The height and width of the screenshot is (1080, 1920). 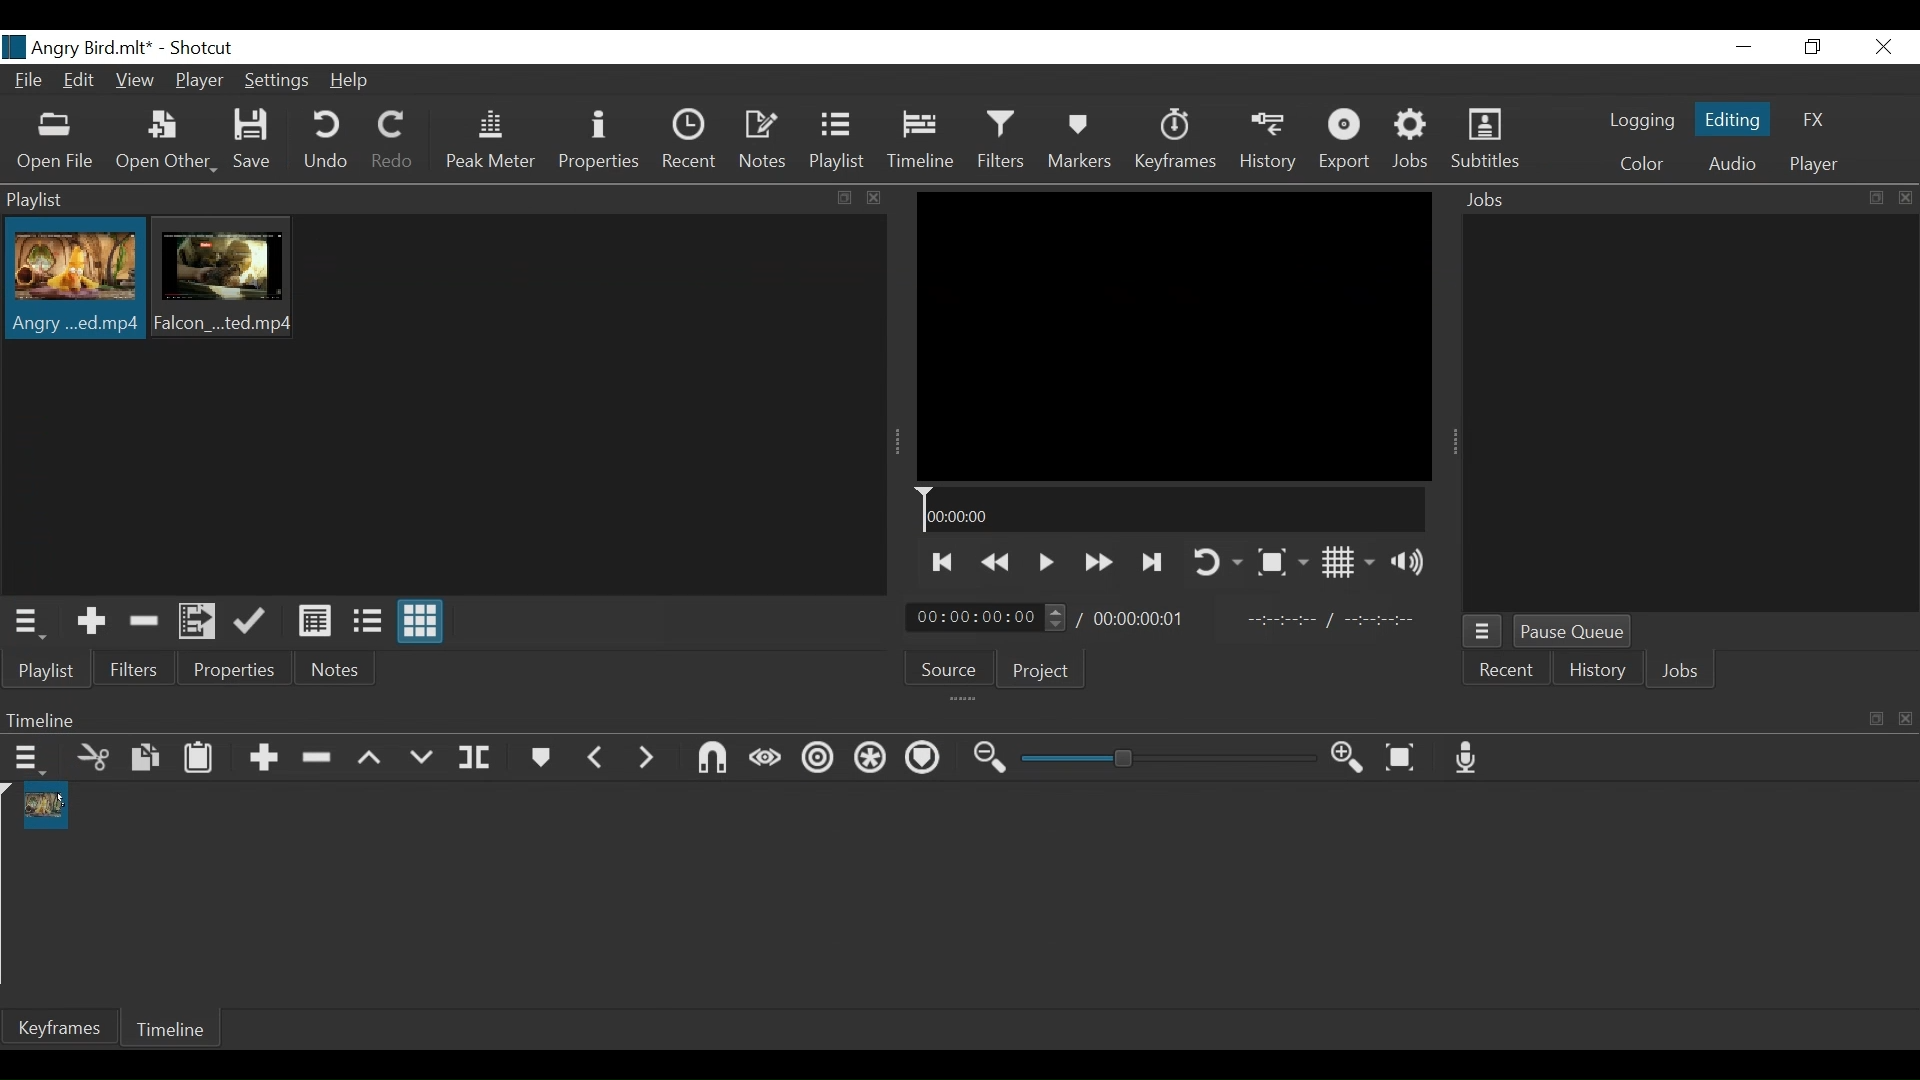 I want to click on Keyframes, so click(x=1175, y=143).